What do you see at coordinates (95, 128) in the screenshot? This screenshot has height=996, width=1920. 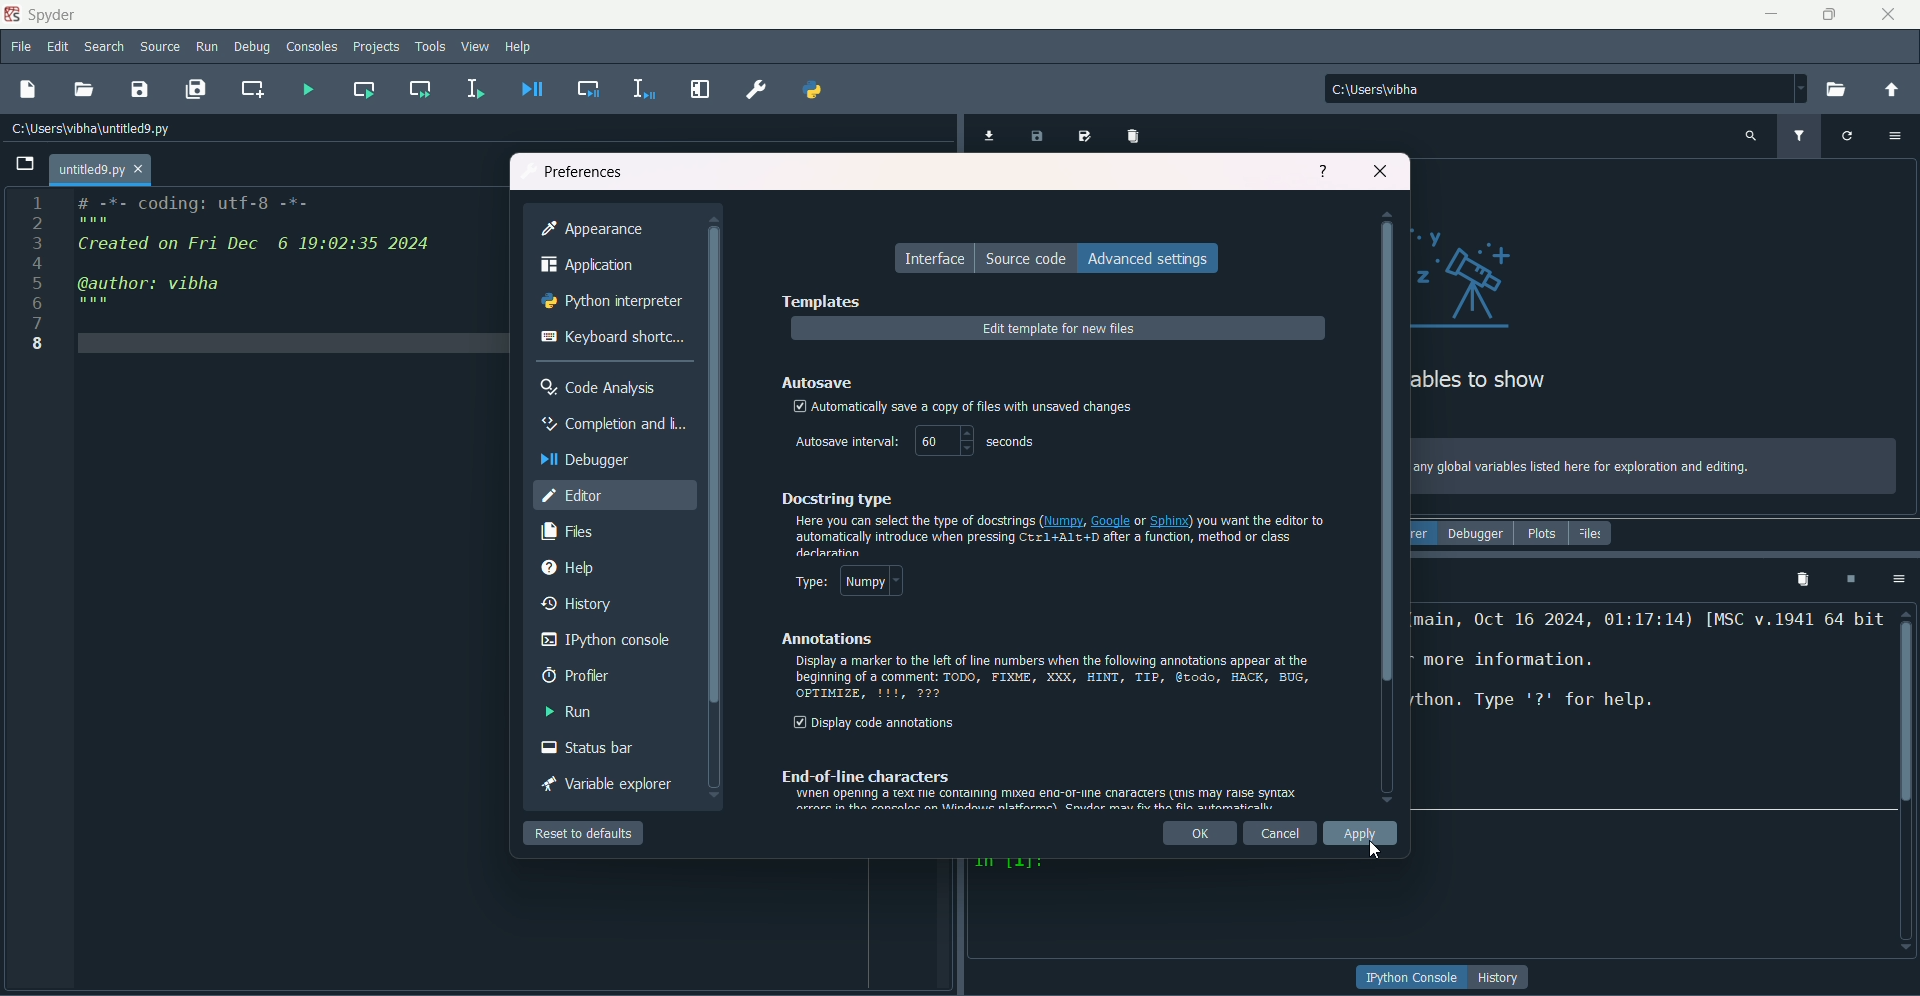 I see `File path` at bounding box center [95, 128].